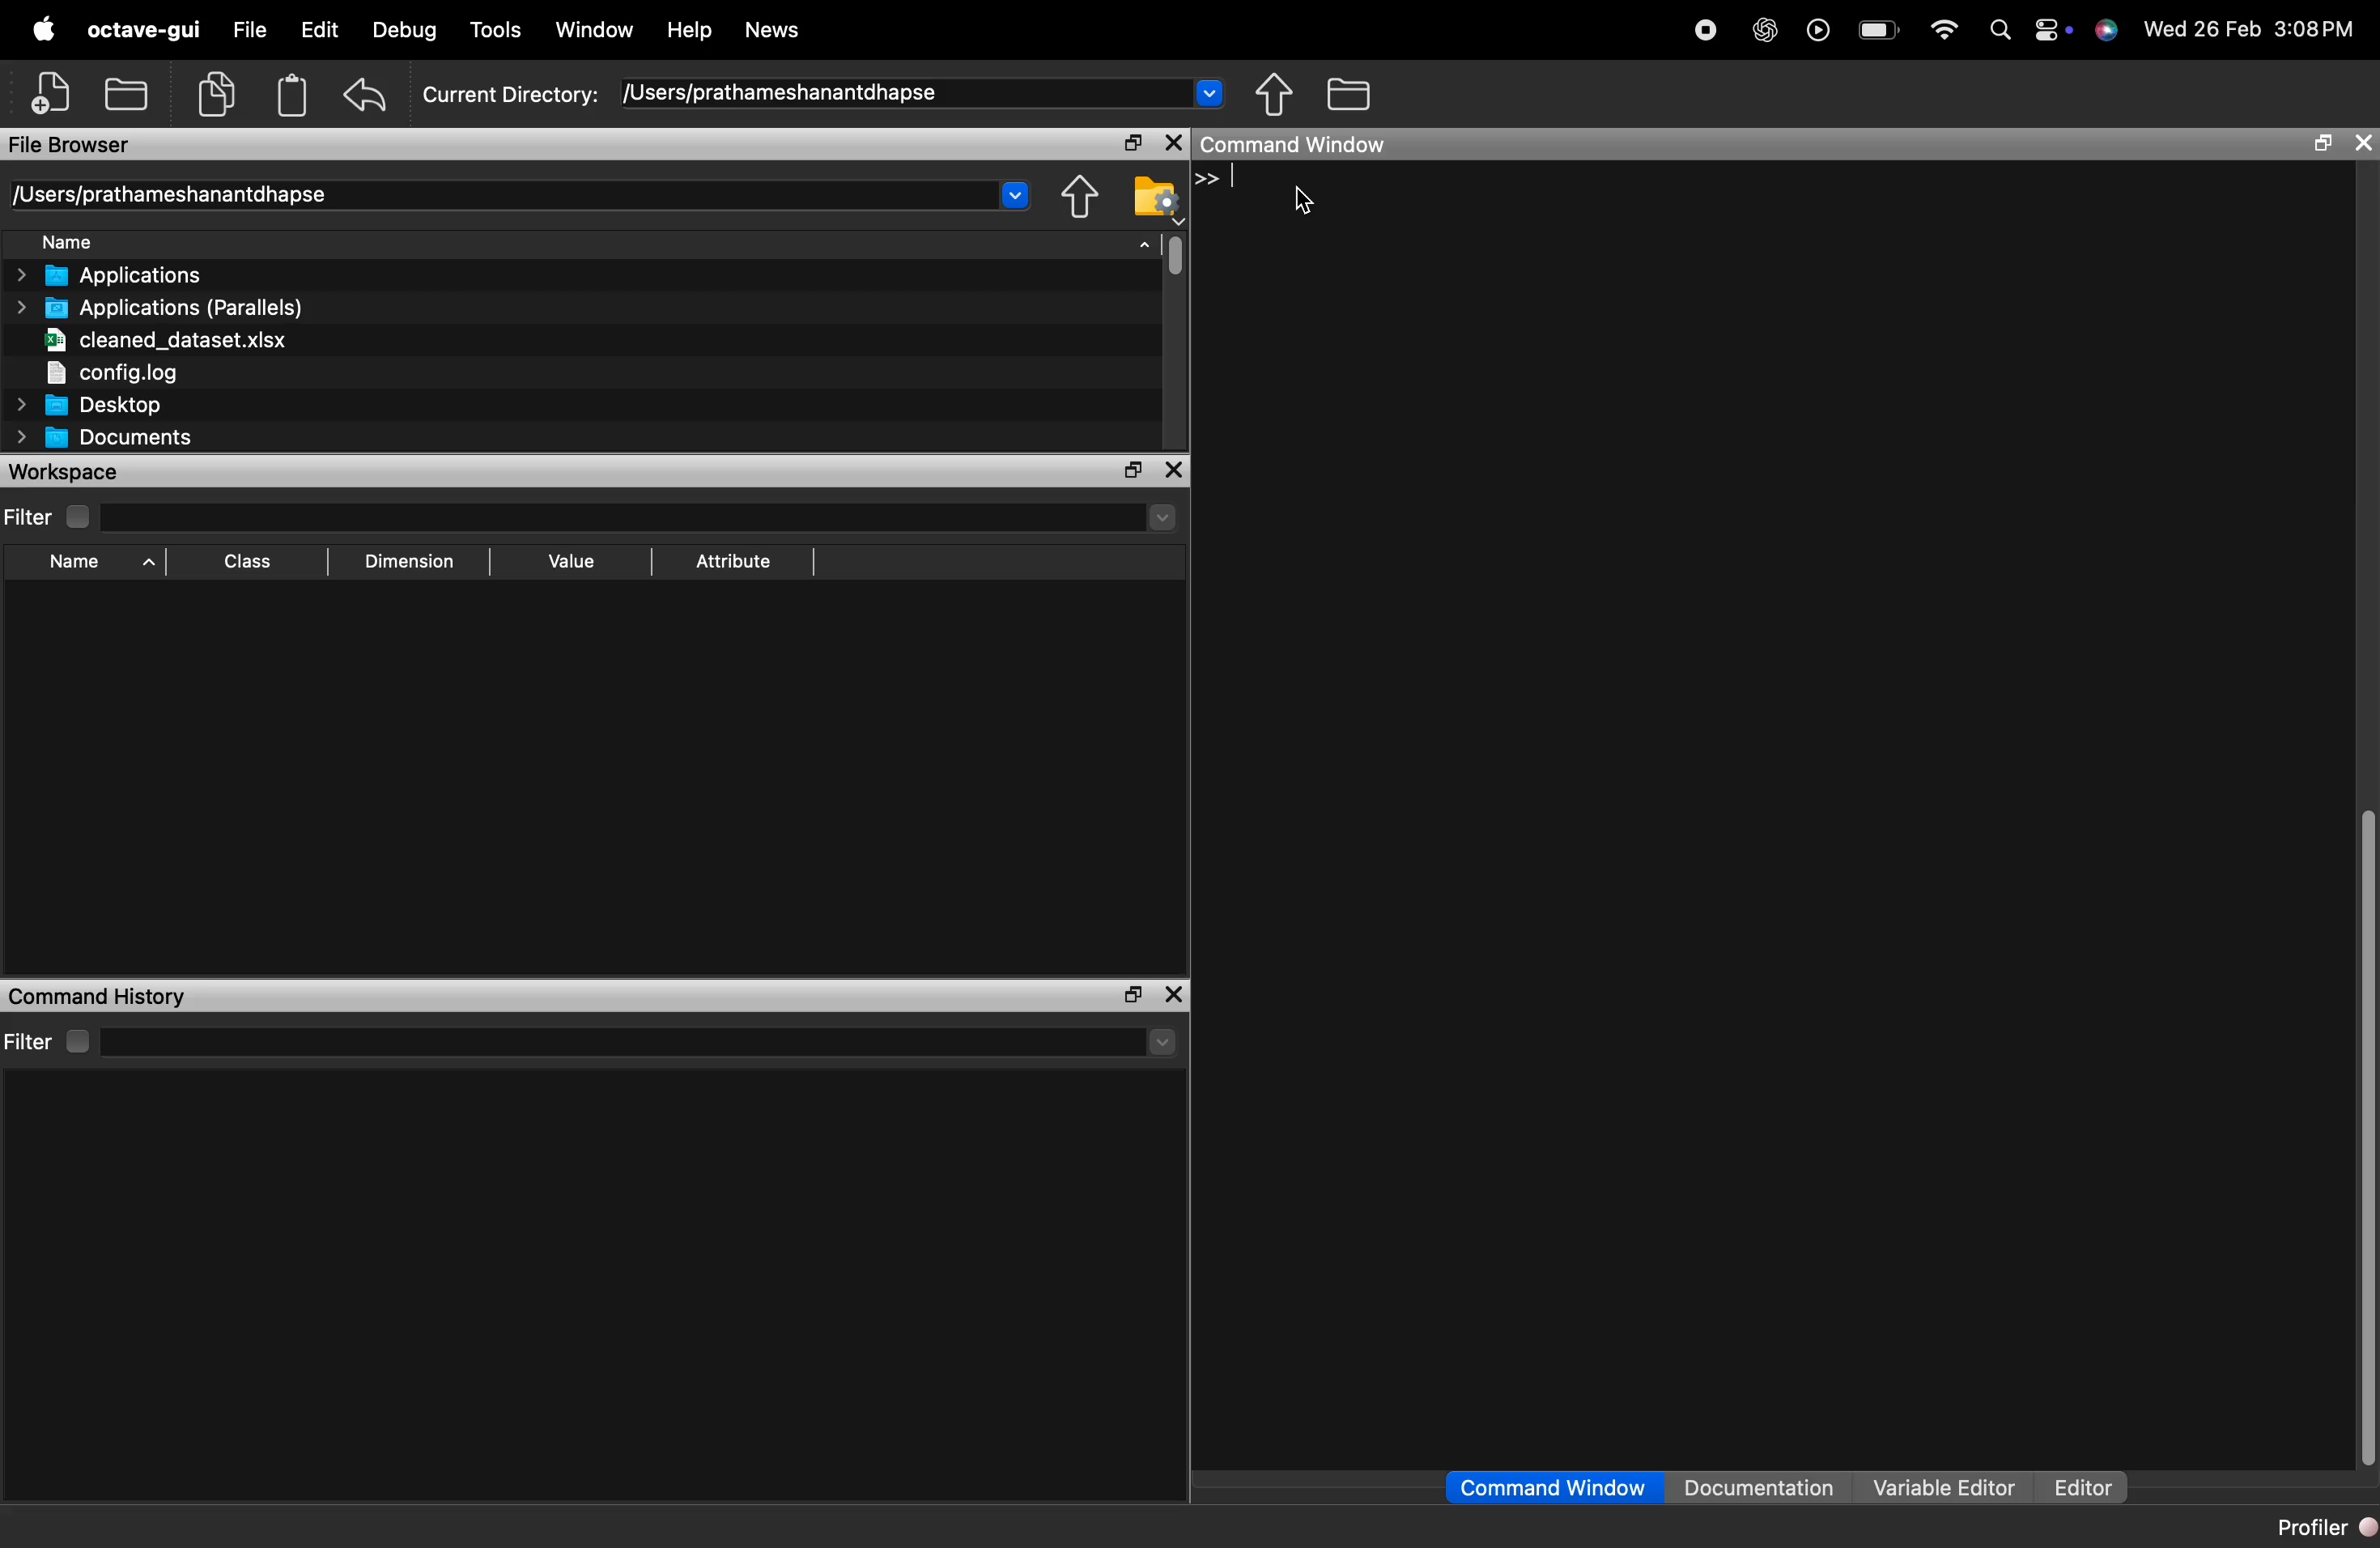 This screenshot has width=2380, height=1548. What do you see at coordinates (731, 565) in the screenshot?
I see `Attribute` at bounding box center [731, 565].